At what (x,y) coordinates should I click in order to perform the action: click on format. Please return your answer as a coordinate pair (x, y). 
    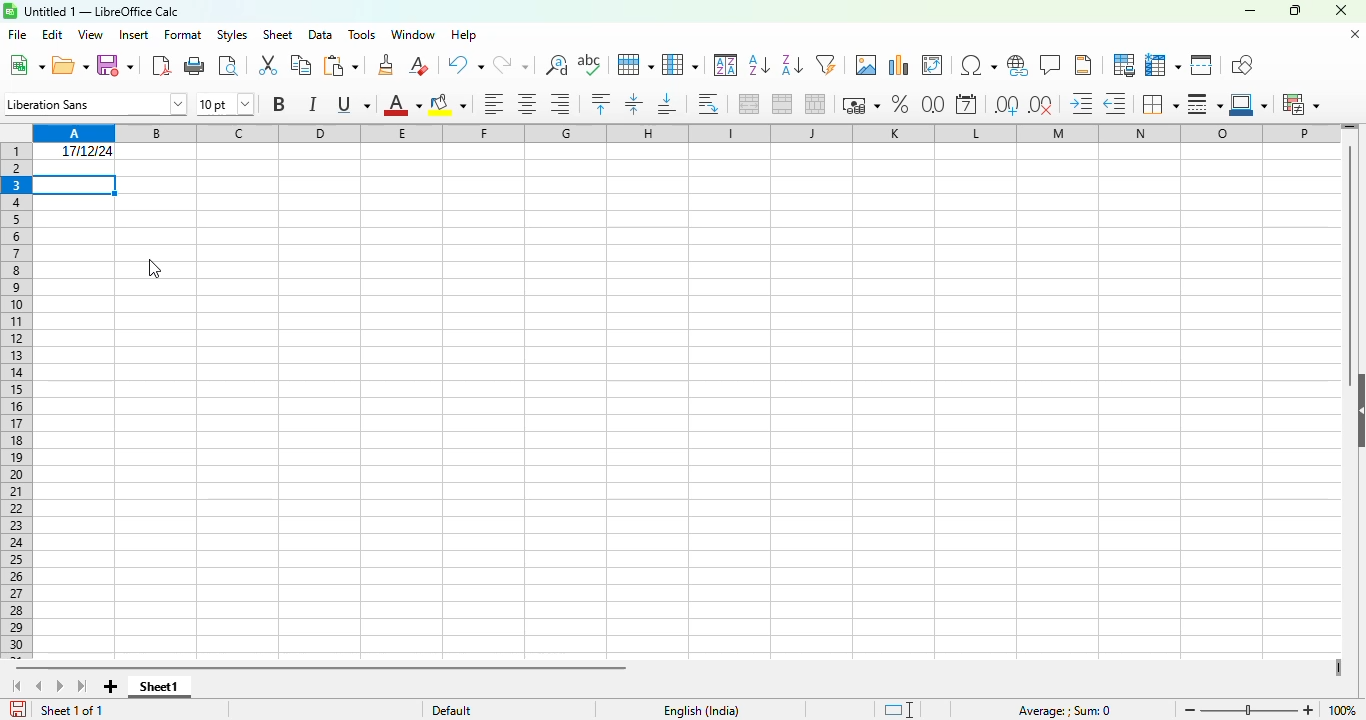
    Looking at the image, I should click on (183, 35).